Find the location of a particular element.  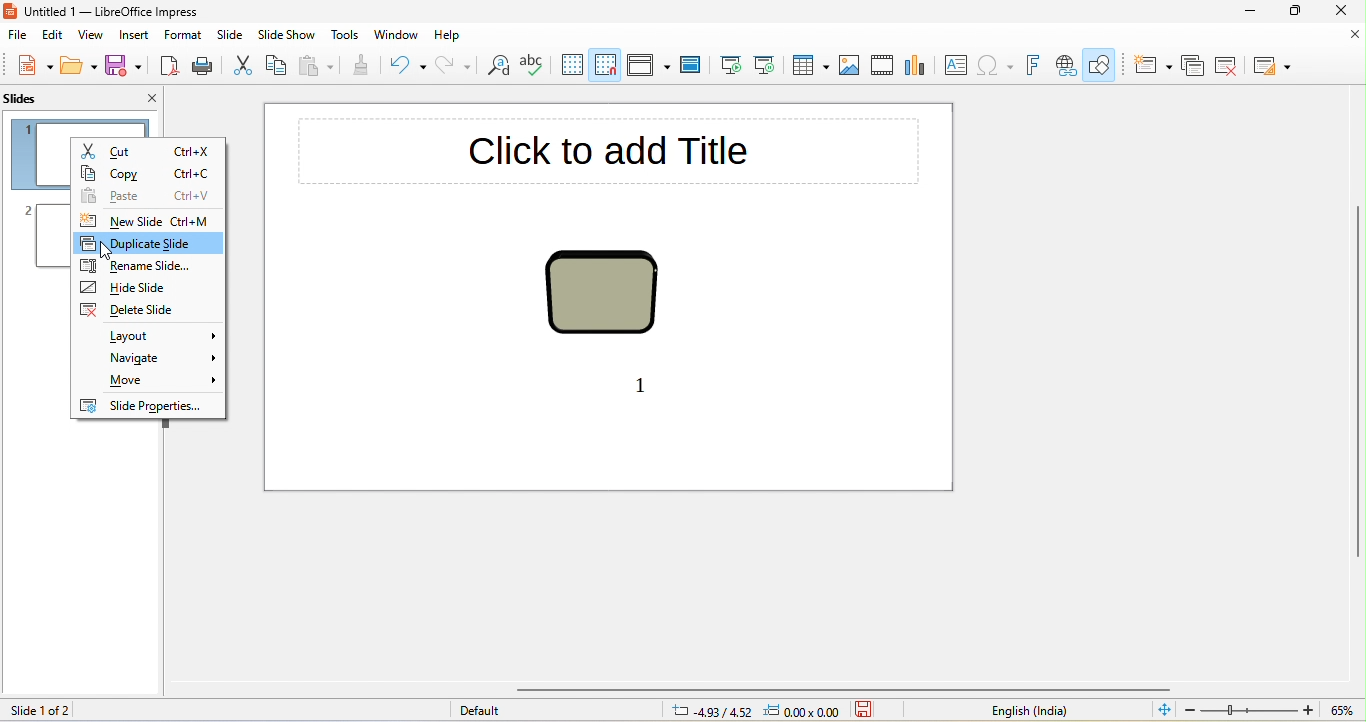

open is located at coordinates (80, 68).